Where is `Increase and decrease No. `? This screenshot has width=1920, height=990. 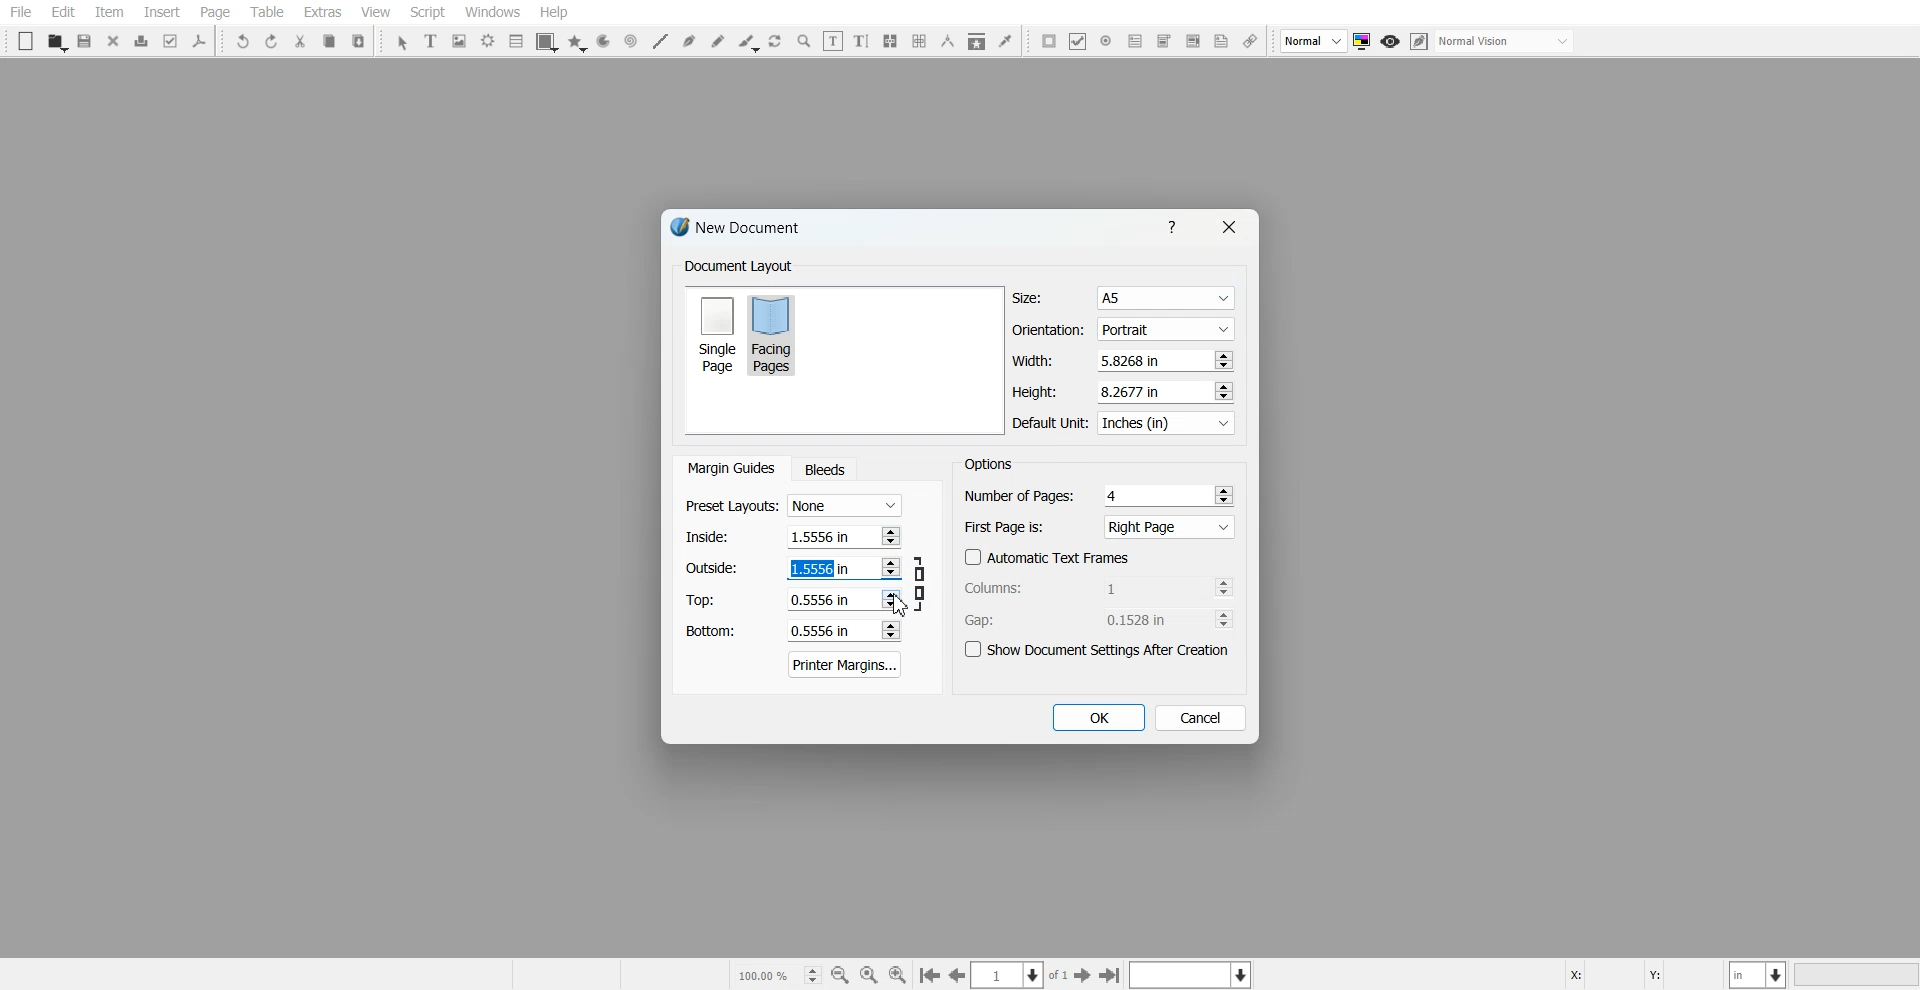 Increase and decrease No.  is located at coordinates (1221, 391).